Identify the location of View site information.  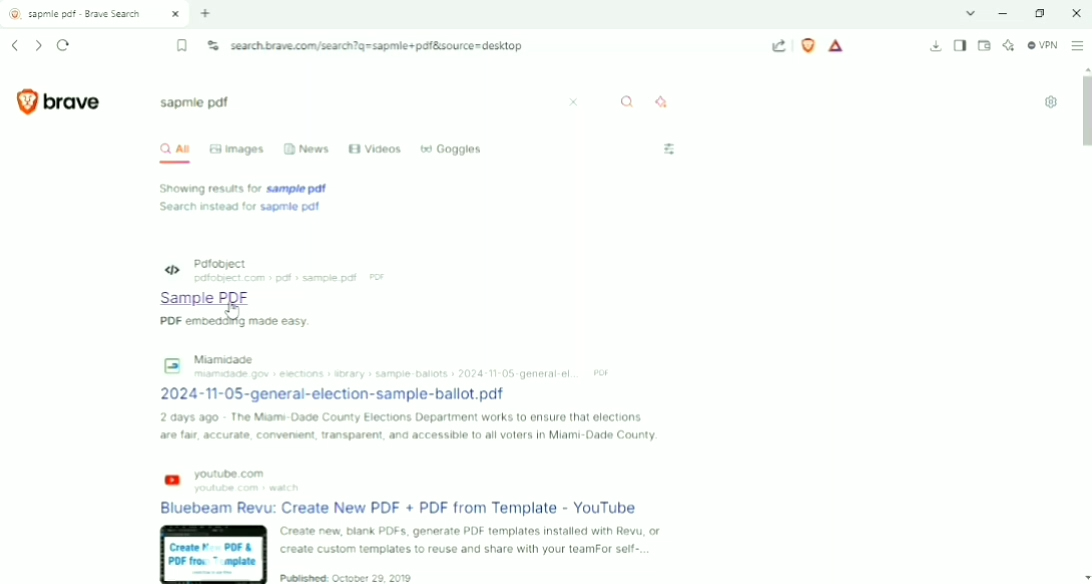
(213, 45).